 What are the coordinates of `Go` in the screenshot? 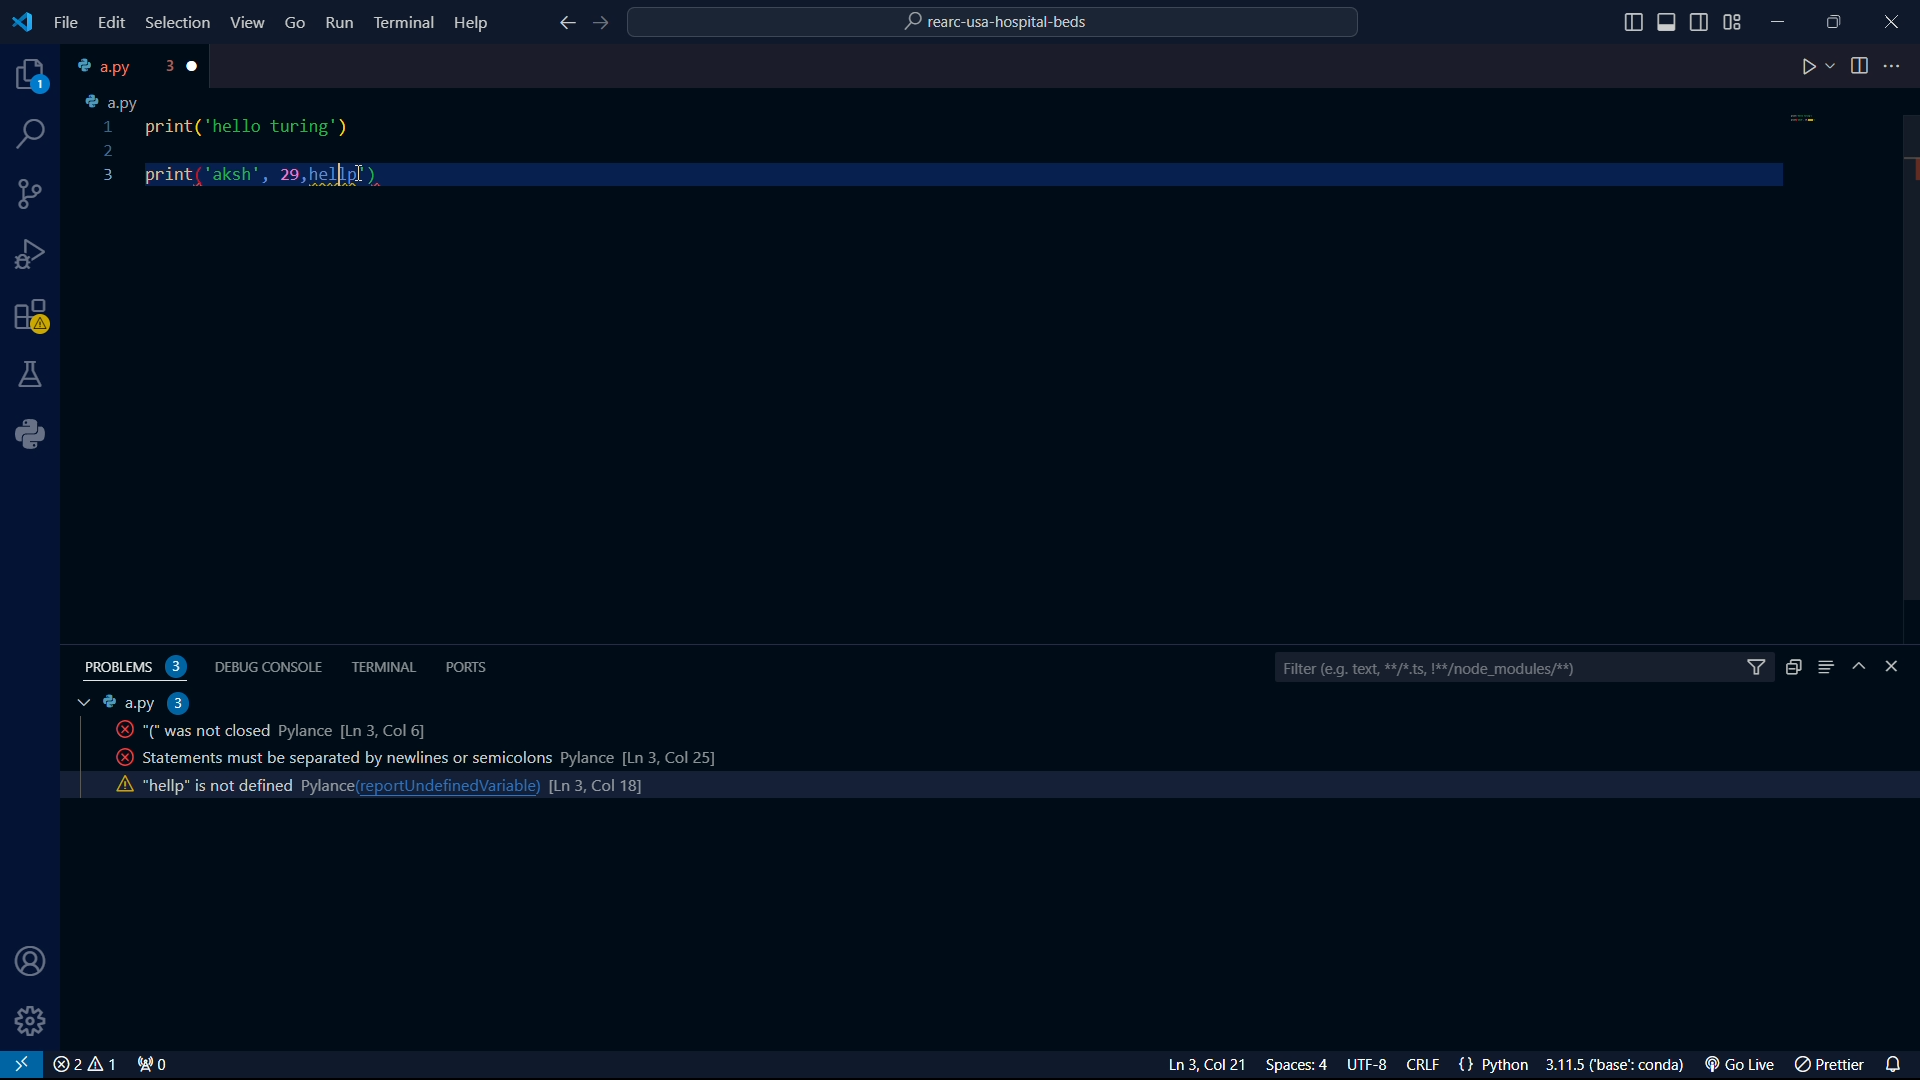 It's located at (296, 21).